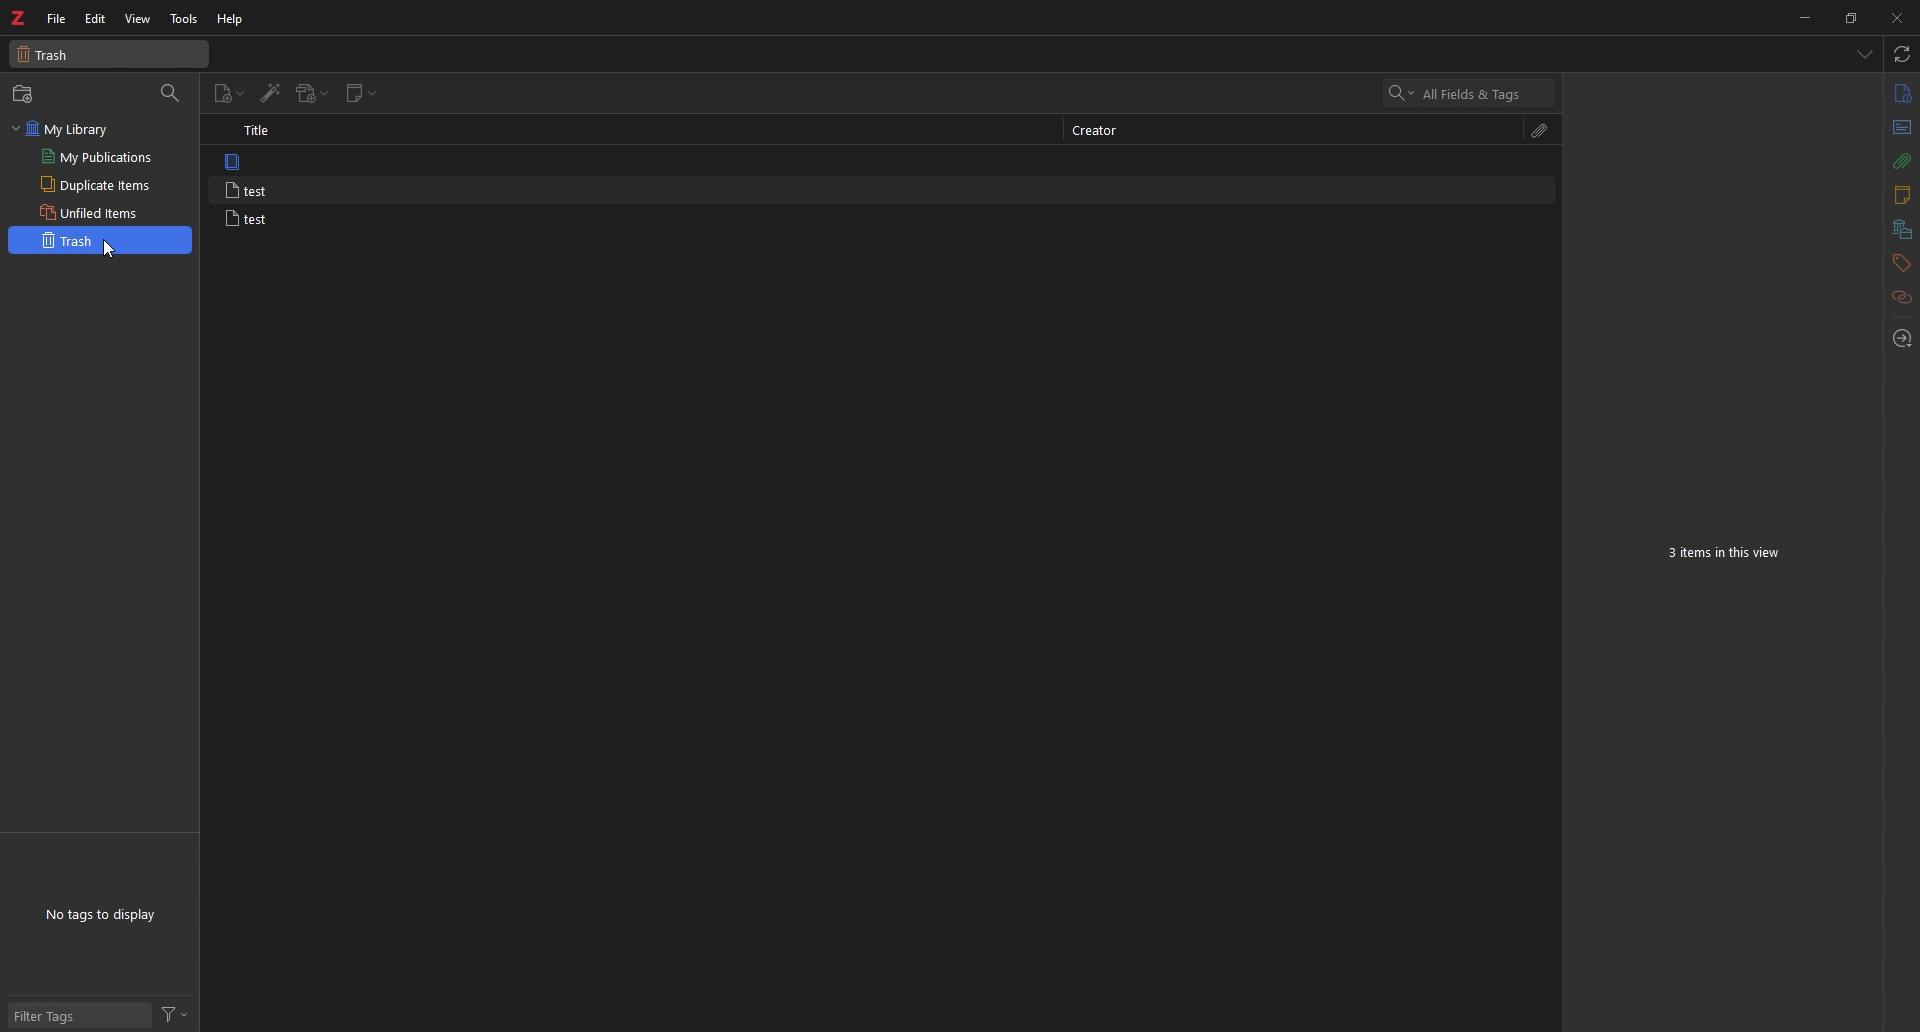 This screenshot has height=1032, width=1920. I want to click on Cursor, so click(107, 250).